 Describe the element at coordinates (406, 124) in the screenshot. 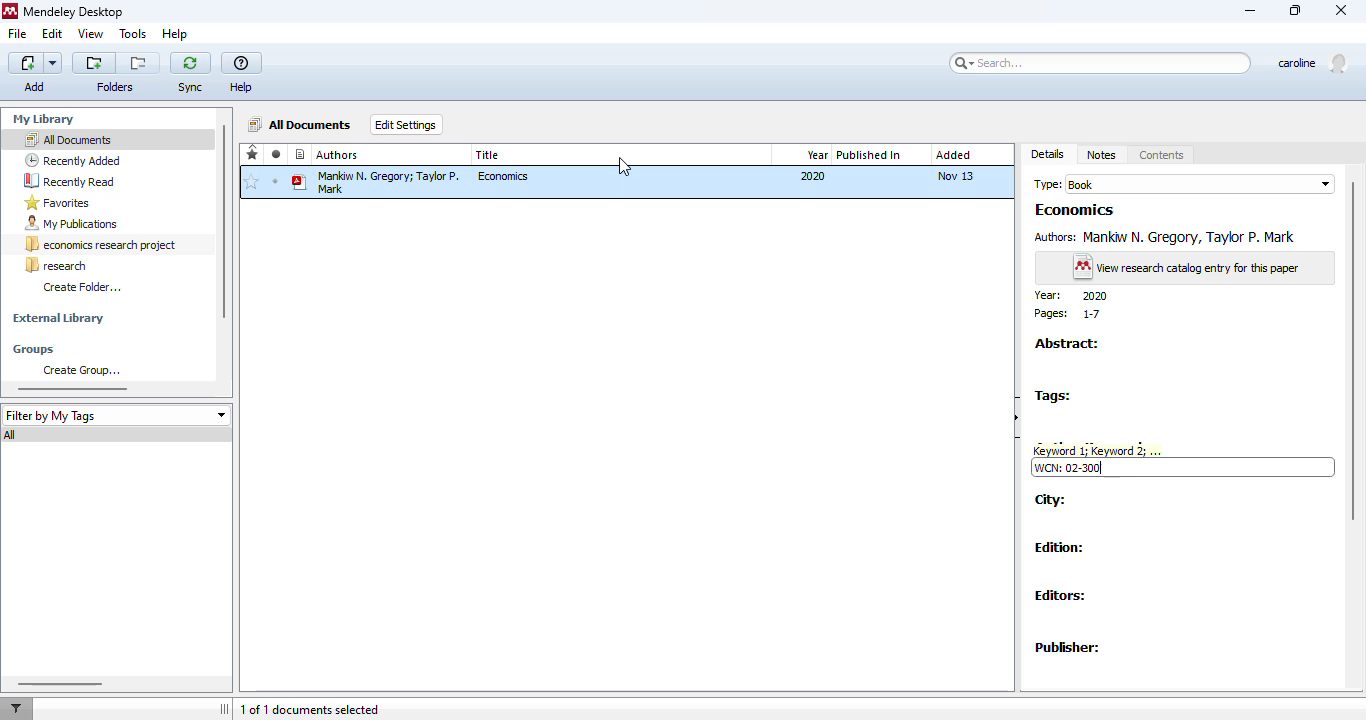

I see `edit settings` at that location.